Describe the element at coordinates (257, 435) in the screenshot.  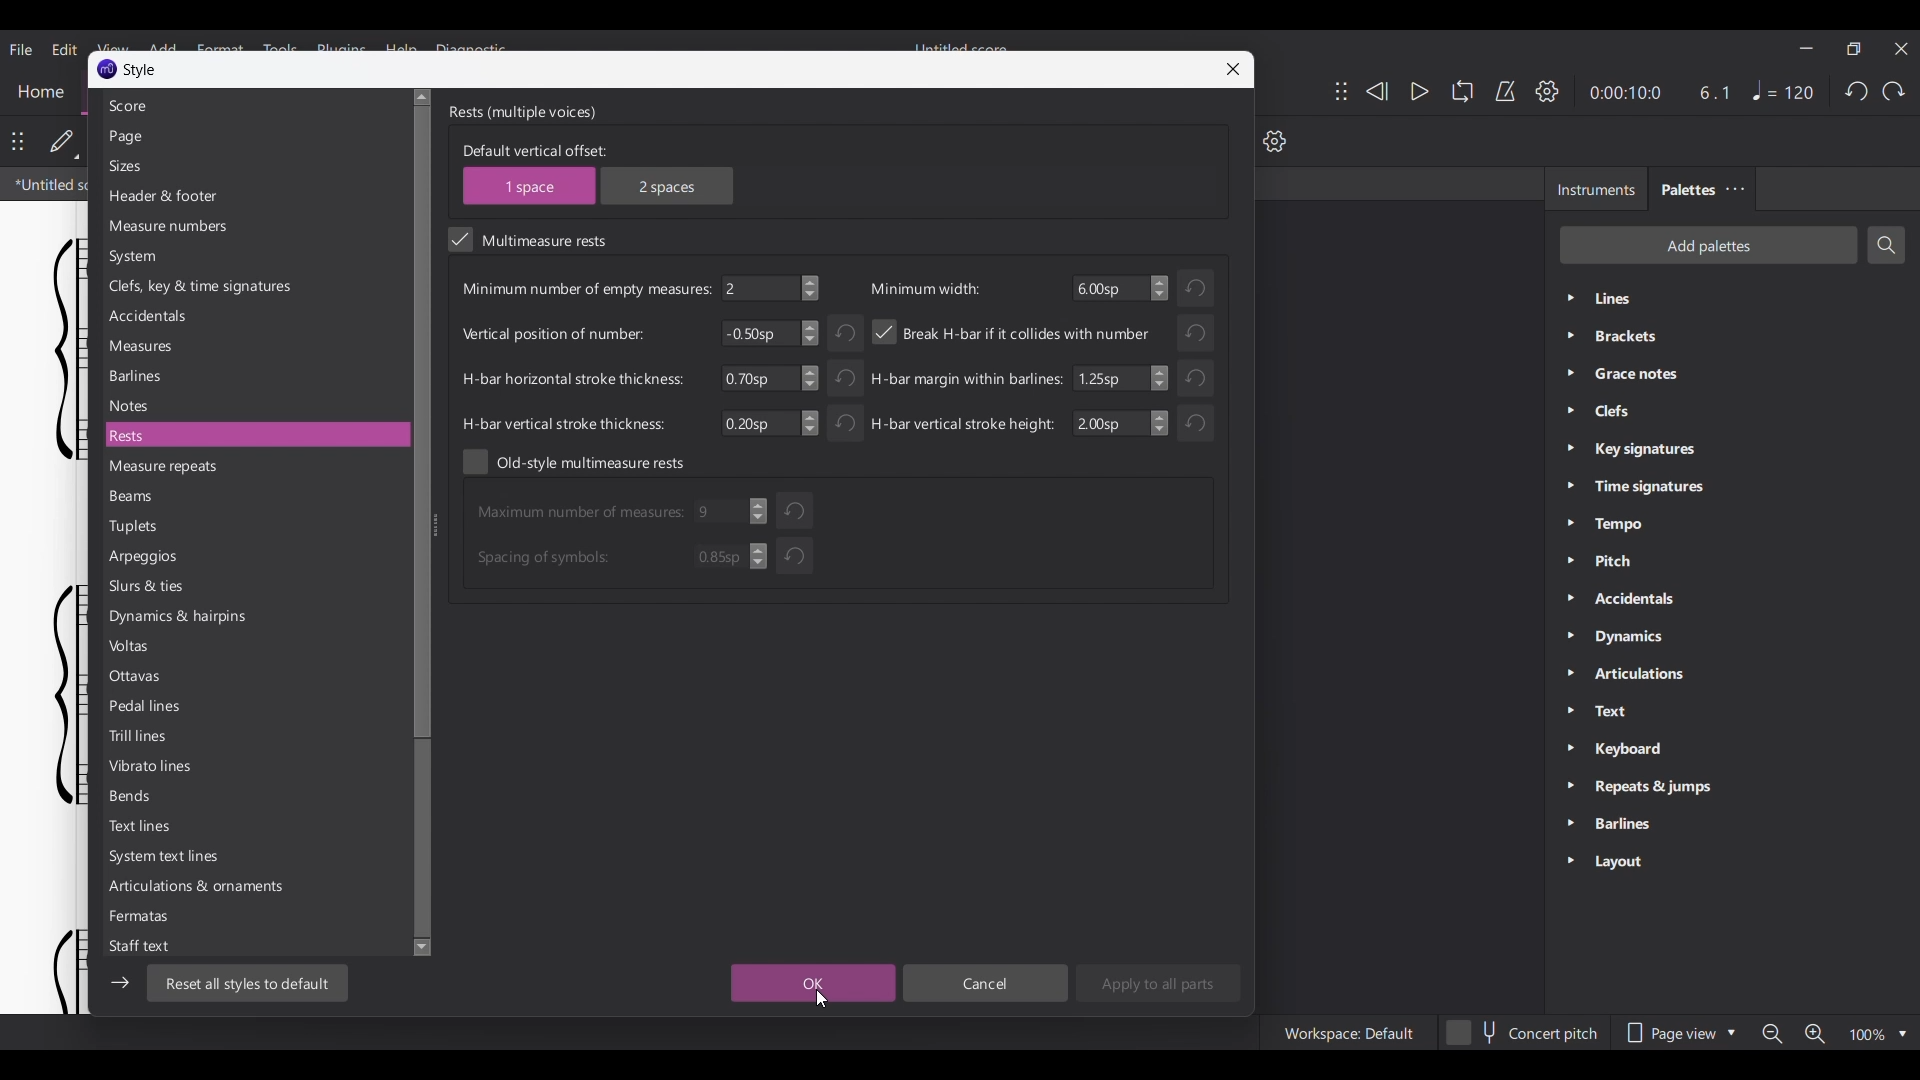
I see `Rests, current selection highlighted` at that location.